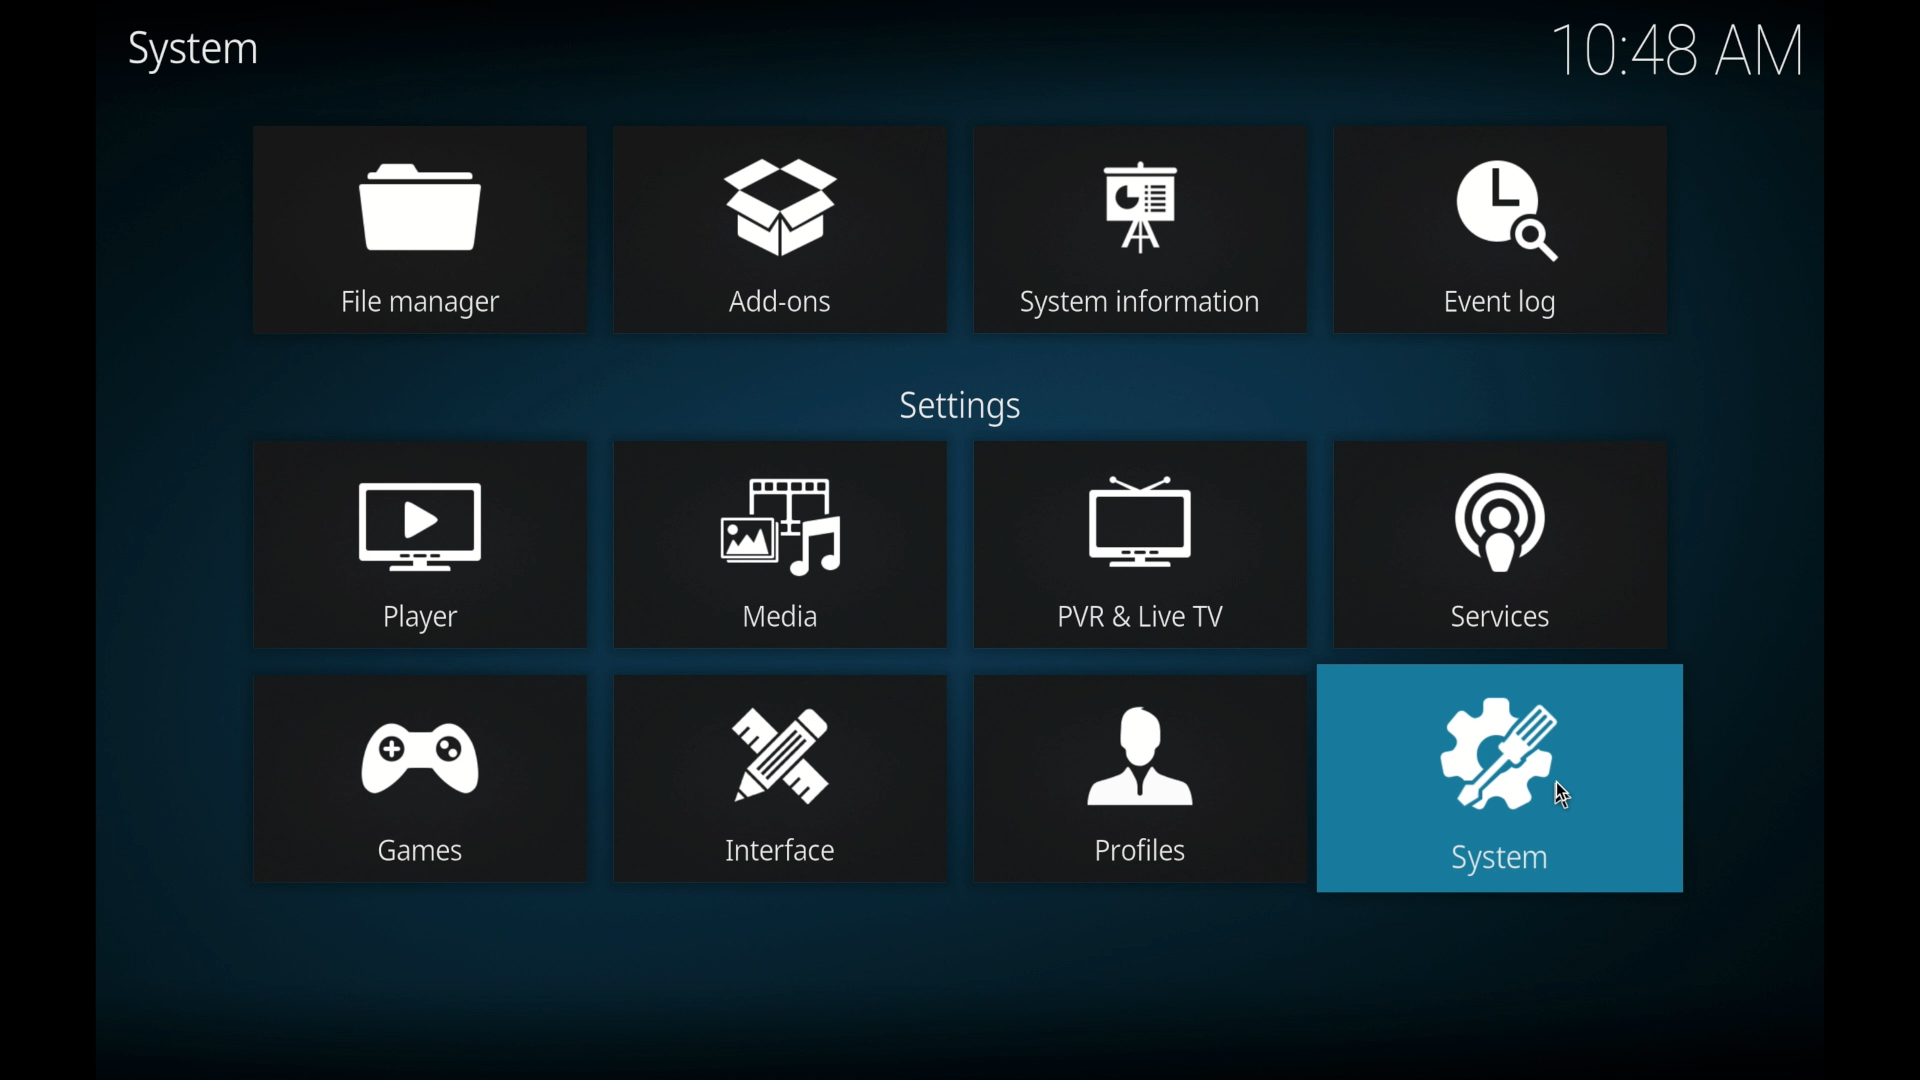 The height and width of the screenshot is (1080, 1920). I want to click on system, so click(1505, 782).